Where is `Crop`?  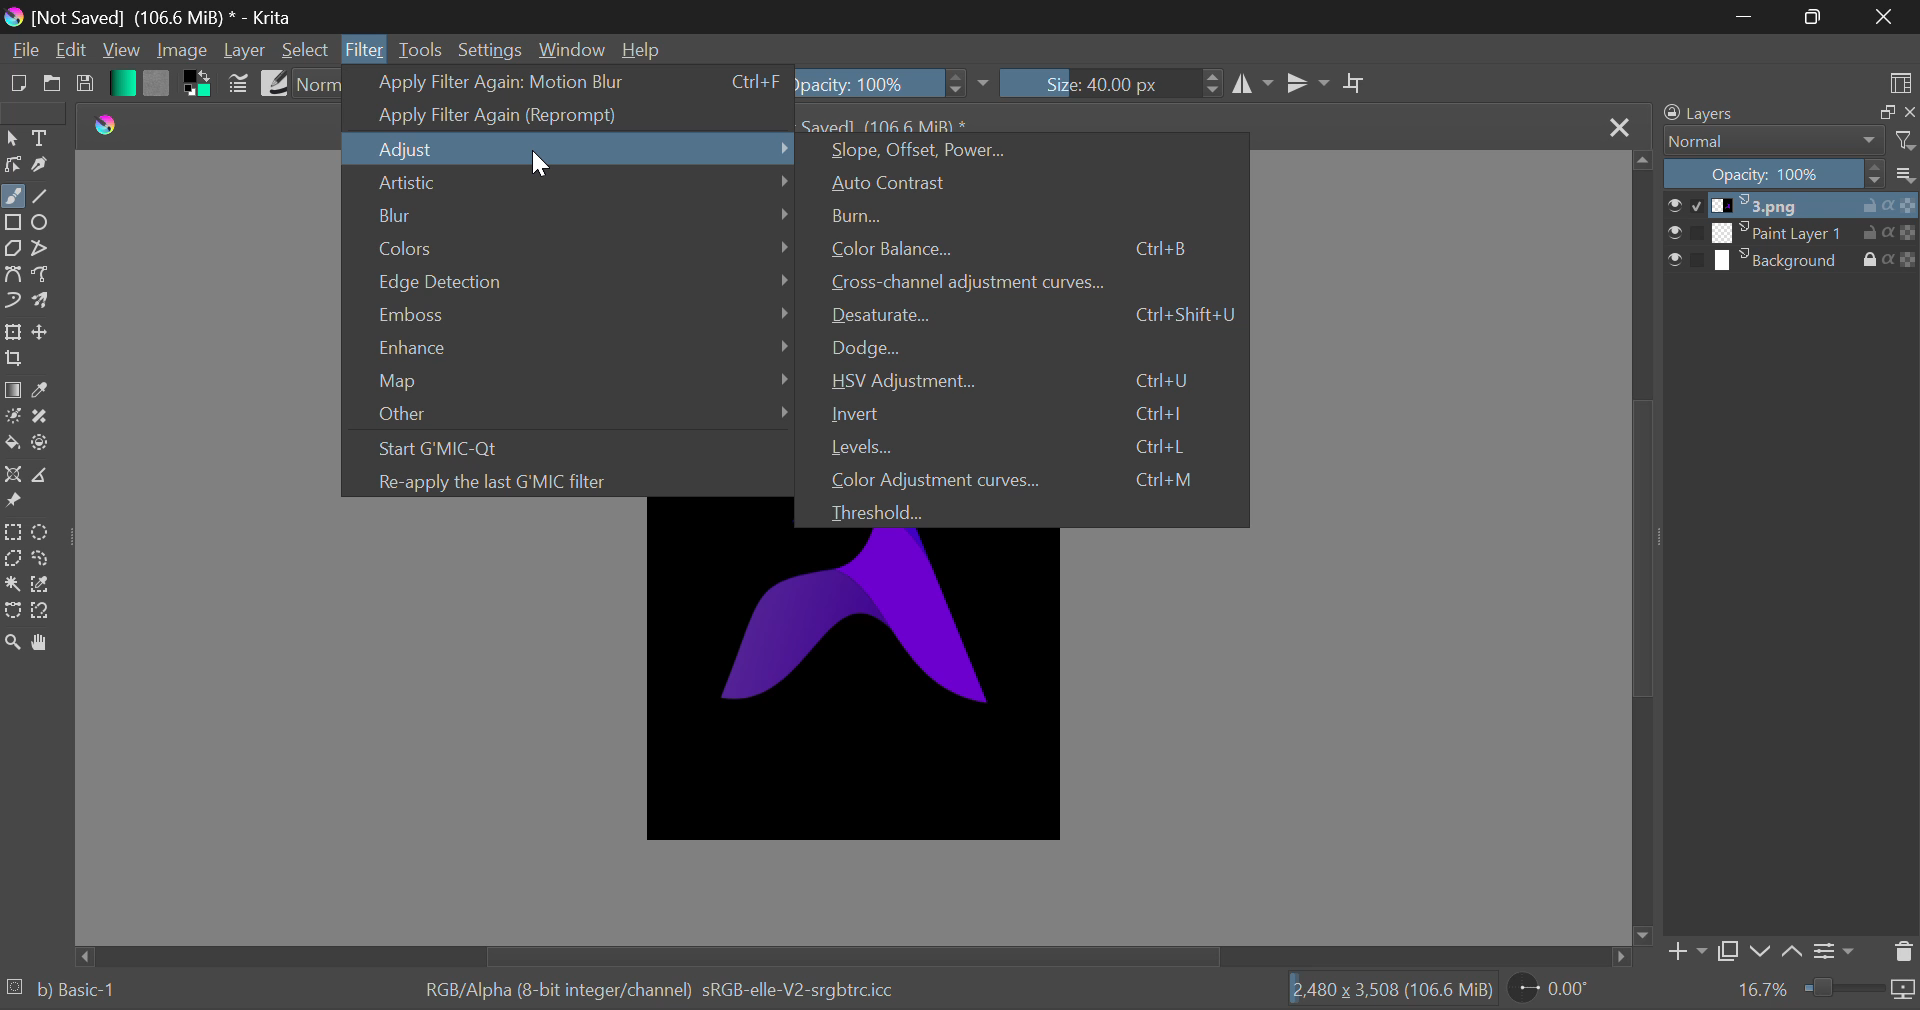 Crop is located at coordinates (16, 360).